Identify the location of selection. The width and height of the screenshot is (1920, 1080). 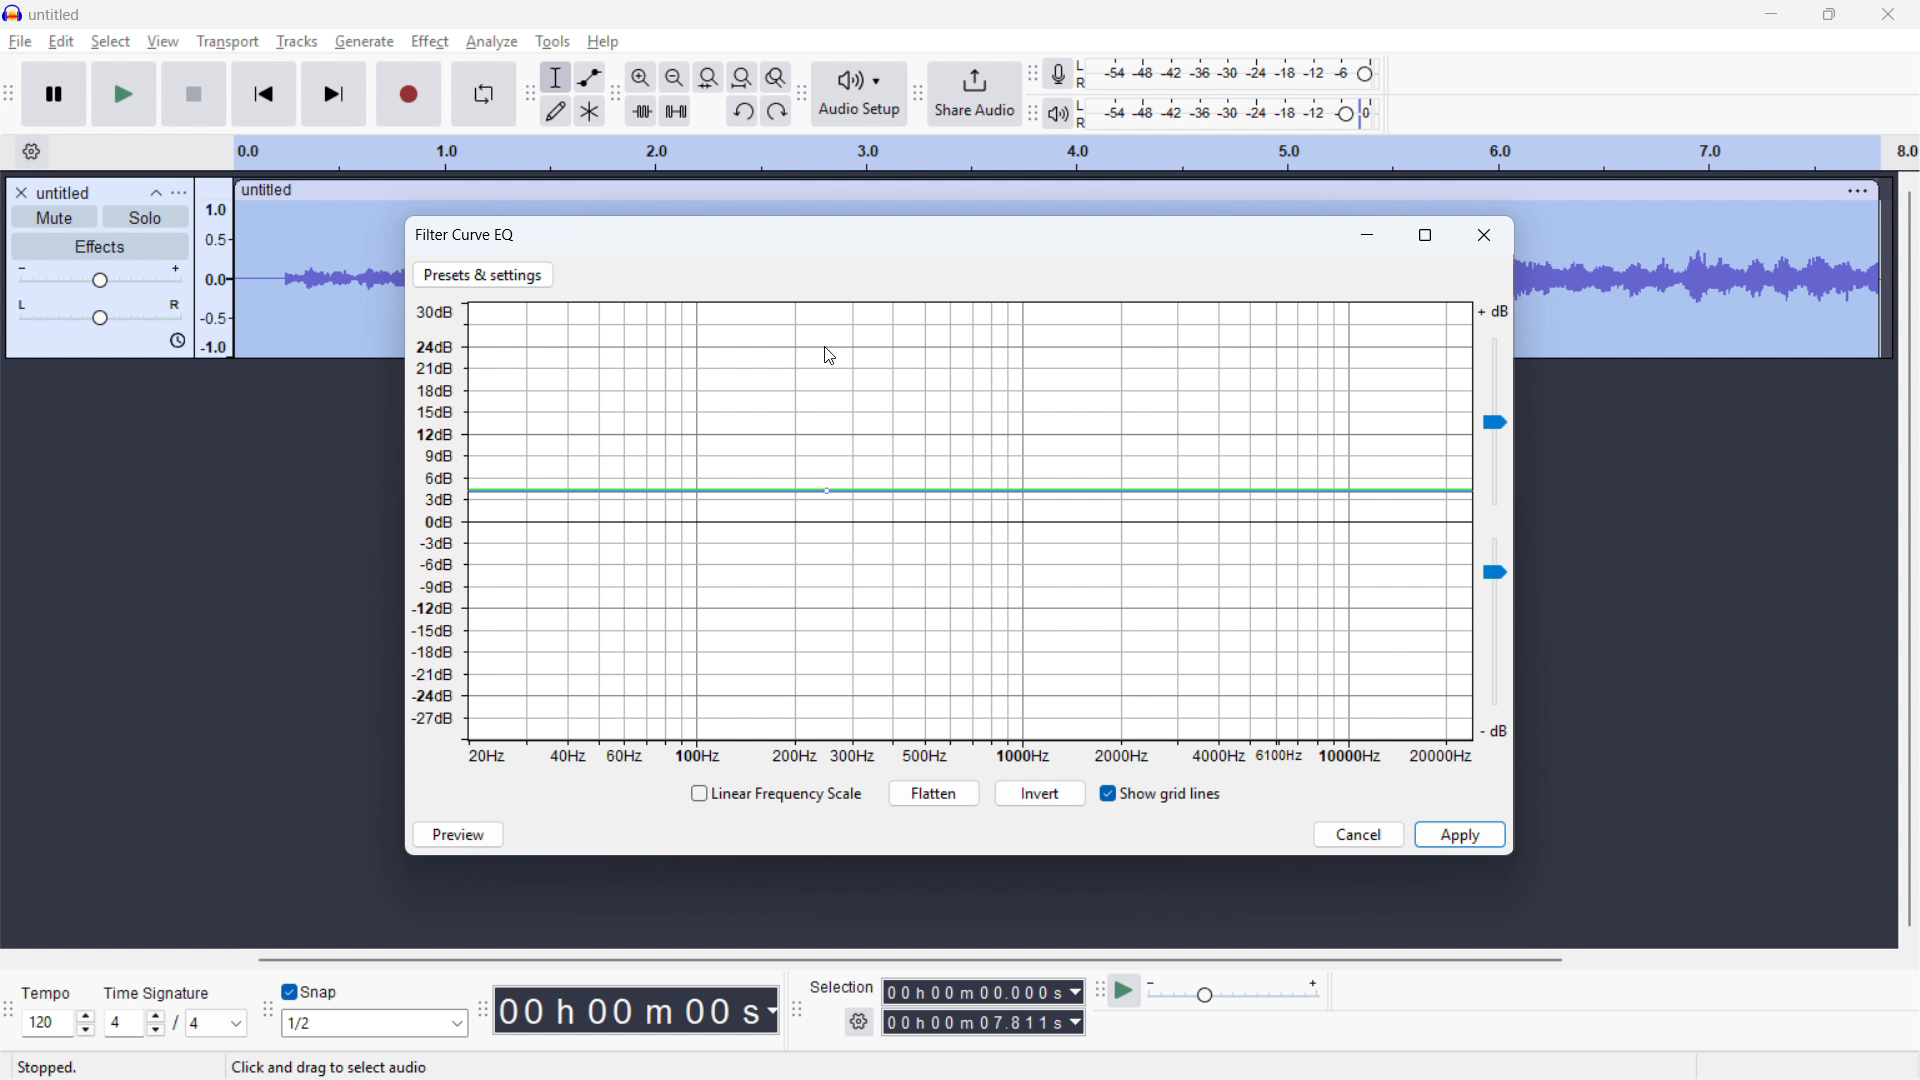
(842, 986).